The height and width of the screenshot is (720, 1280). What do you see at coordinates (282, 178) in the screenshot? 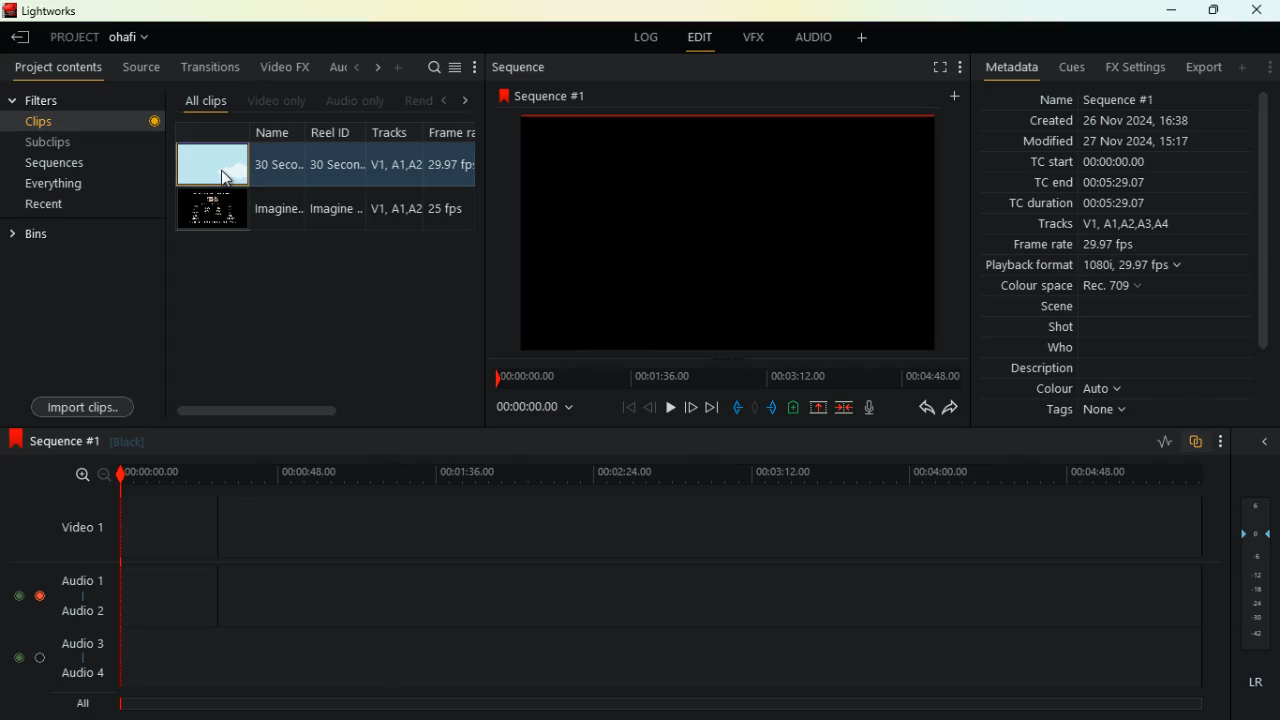
I see `name` at bounding box center [282, 178].